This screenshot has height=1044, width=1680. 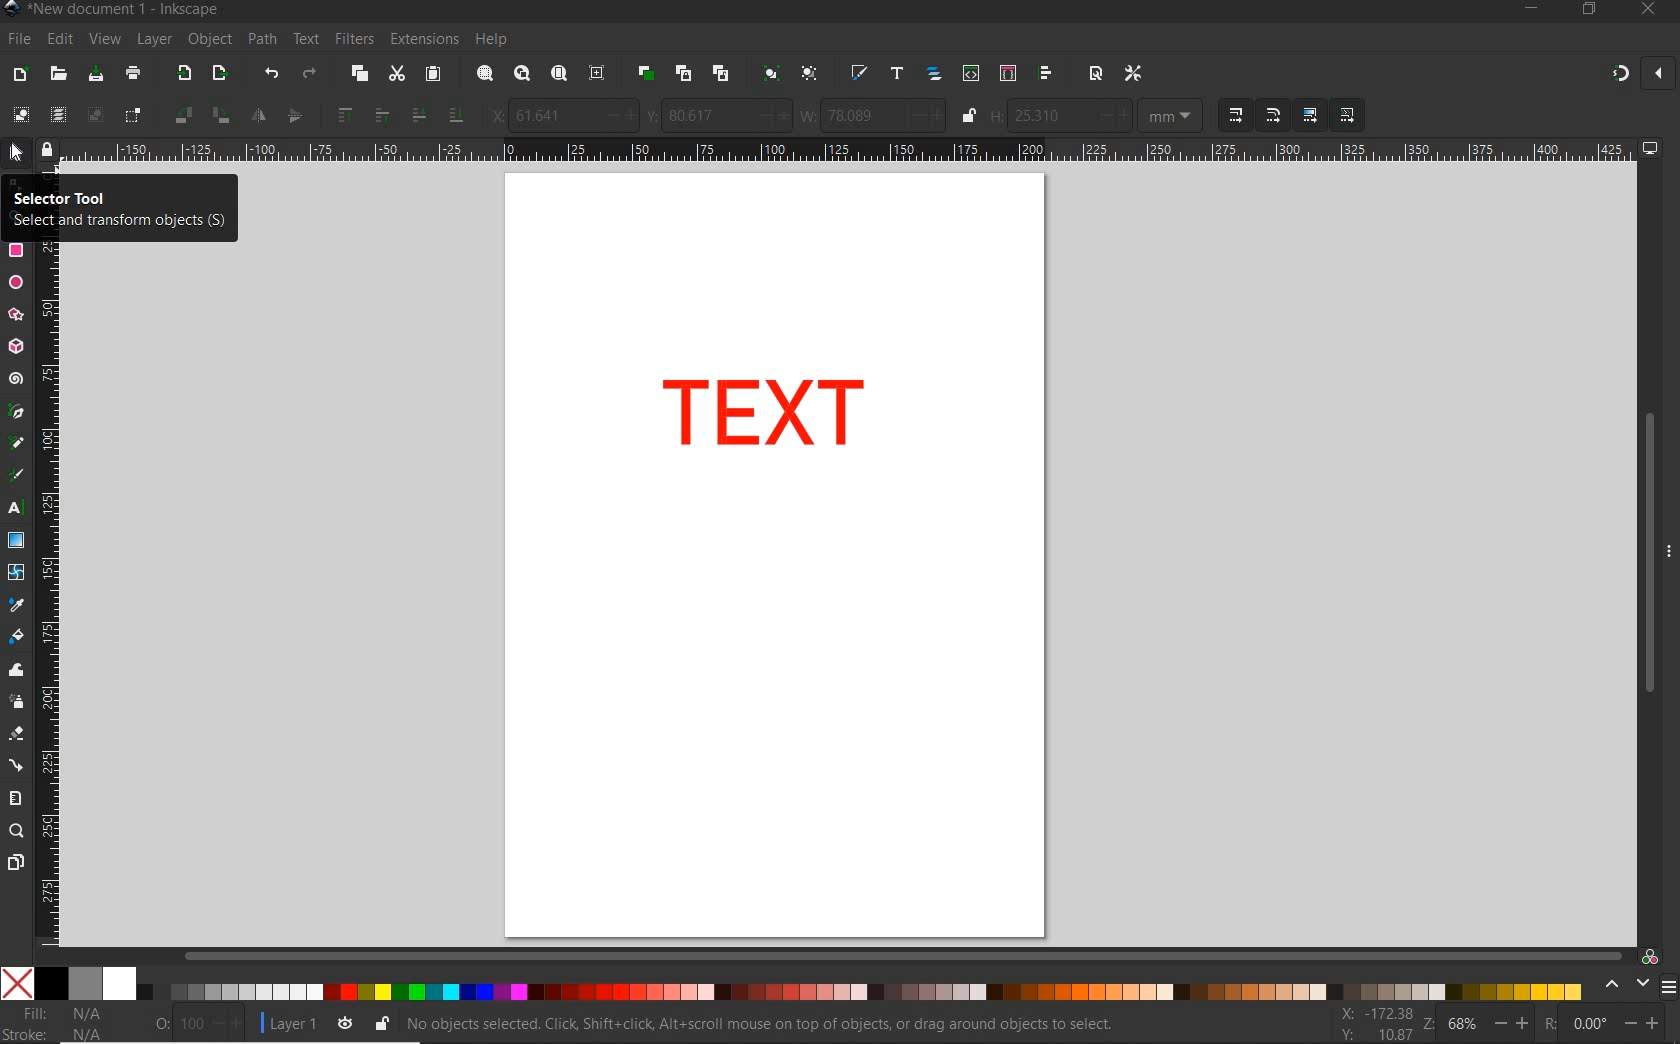 What do you see at coordinates (1588, 10) in the screenshot?
I see `RESTORE DOWN` at bounding box center [1588, 10].